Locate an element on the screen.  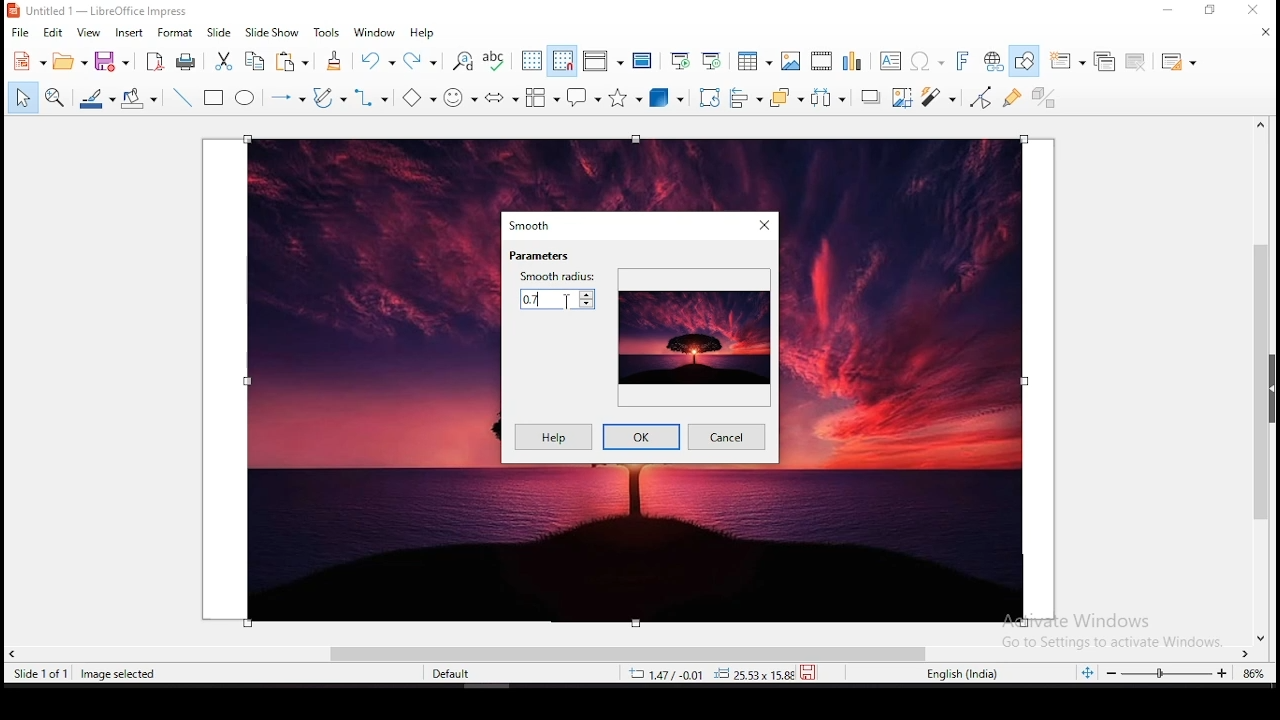
3D shapes is located at coordinates (667, 100).